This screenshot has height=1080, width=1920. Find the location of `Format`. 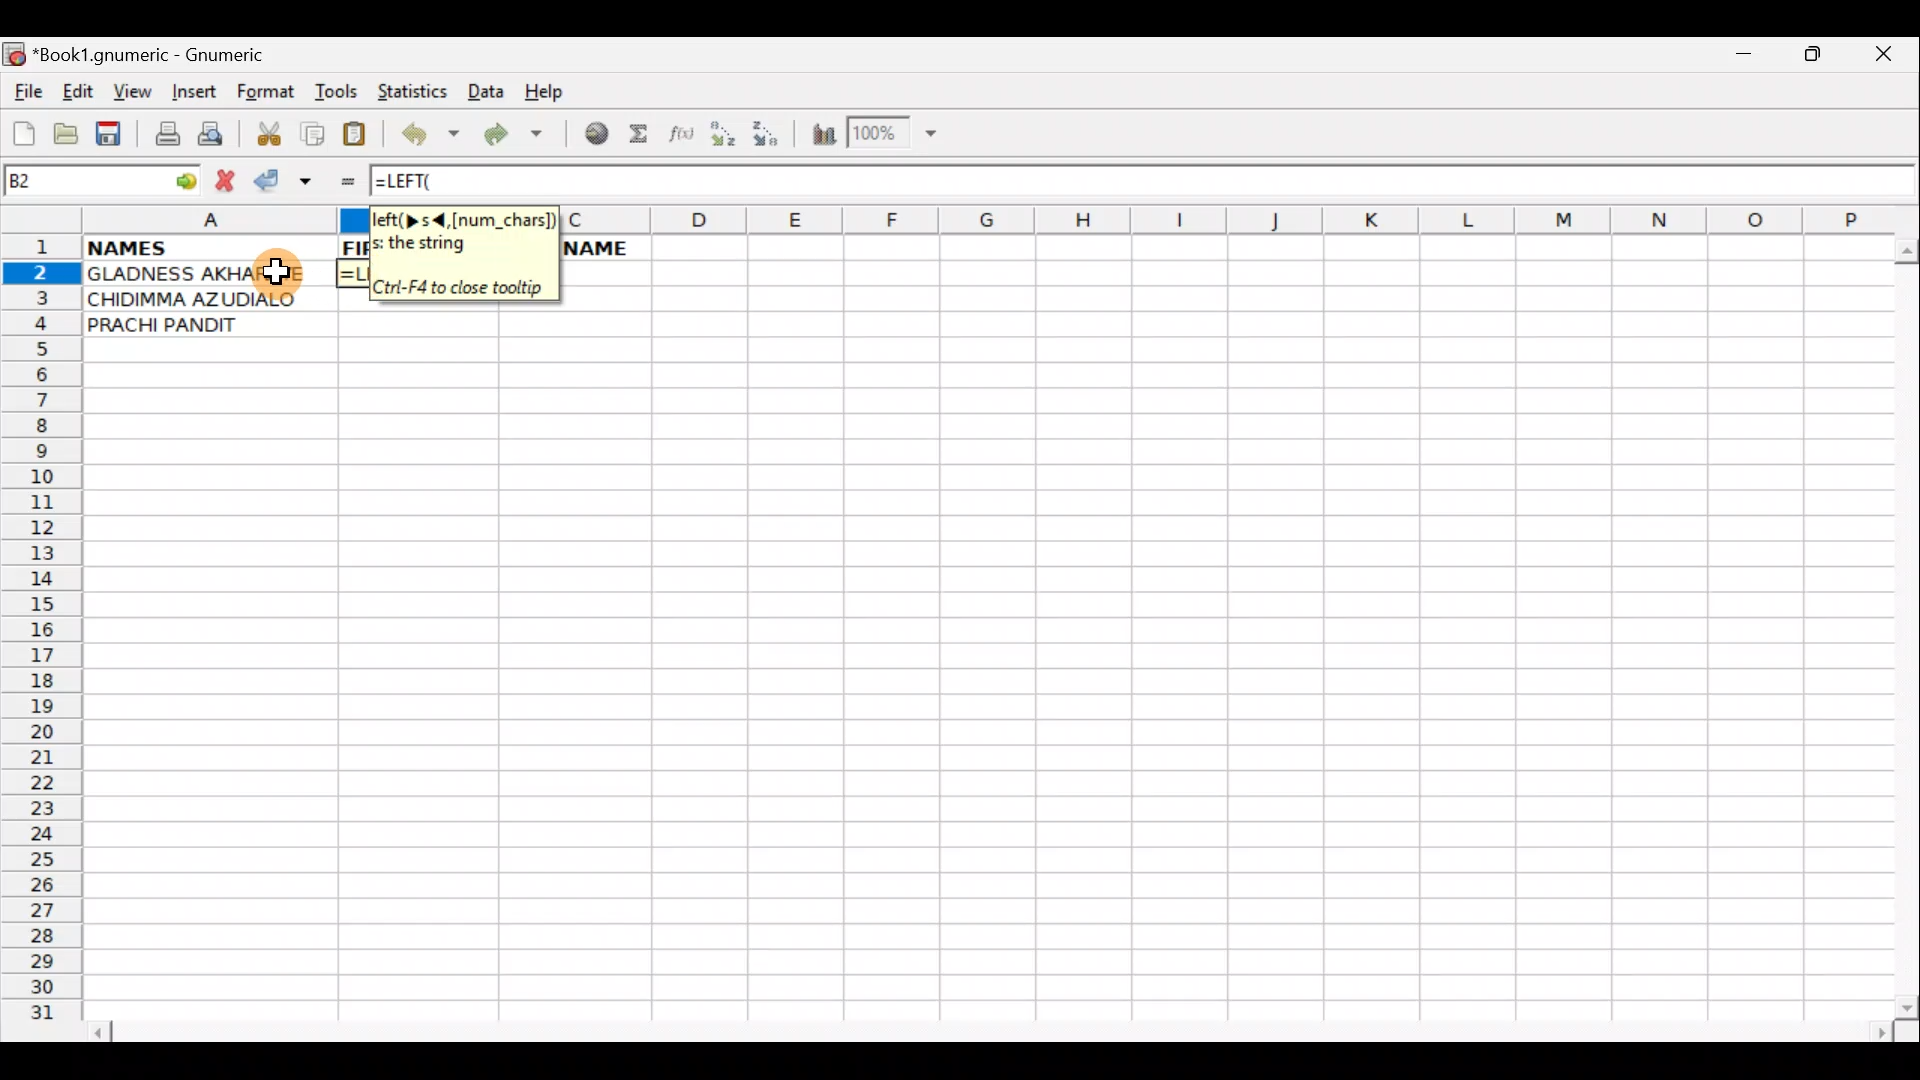

Format is located at coordinates (270, 94).